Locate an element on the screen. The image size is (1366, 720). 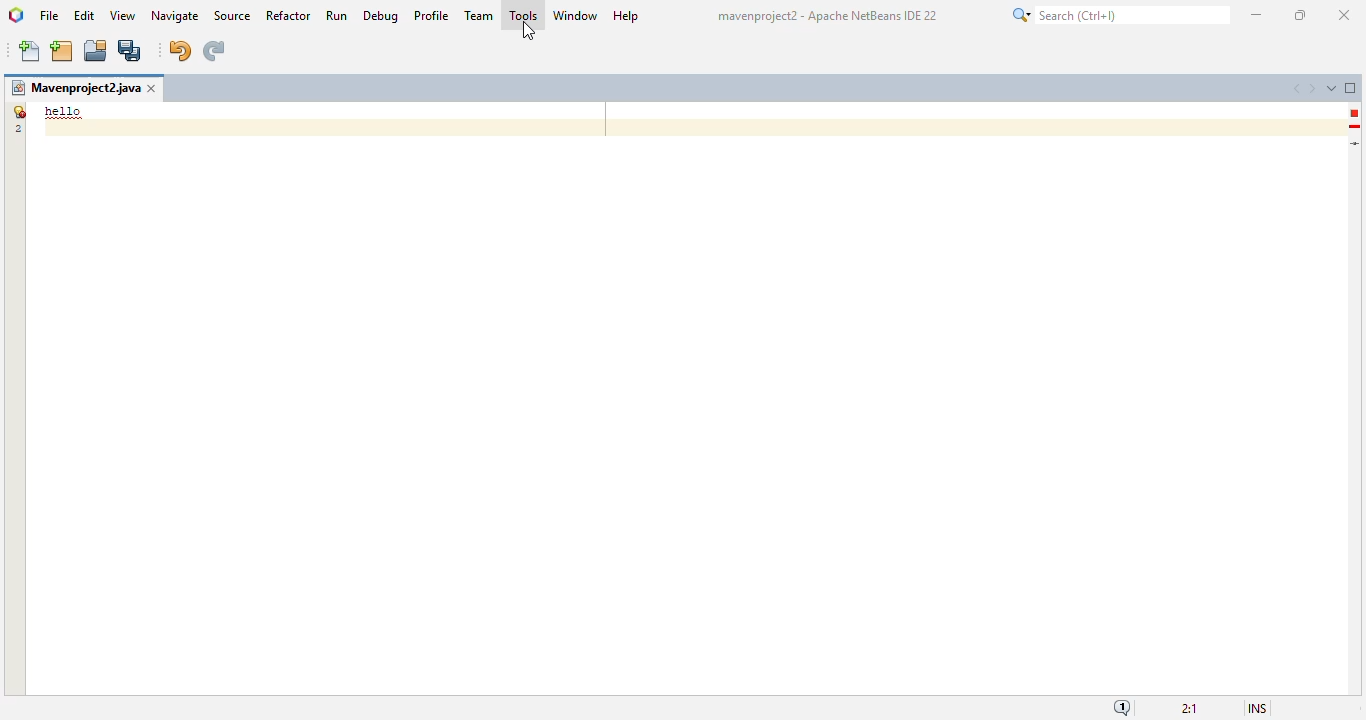
tools is located at coordinates (523, 14).